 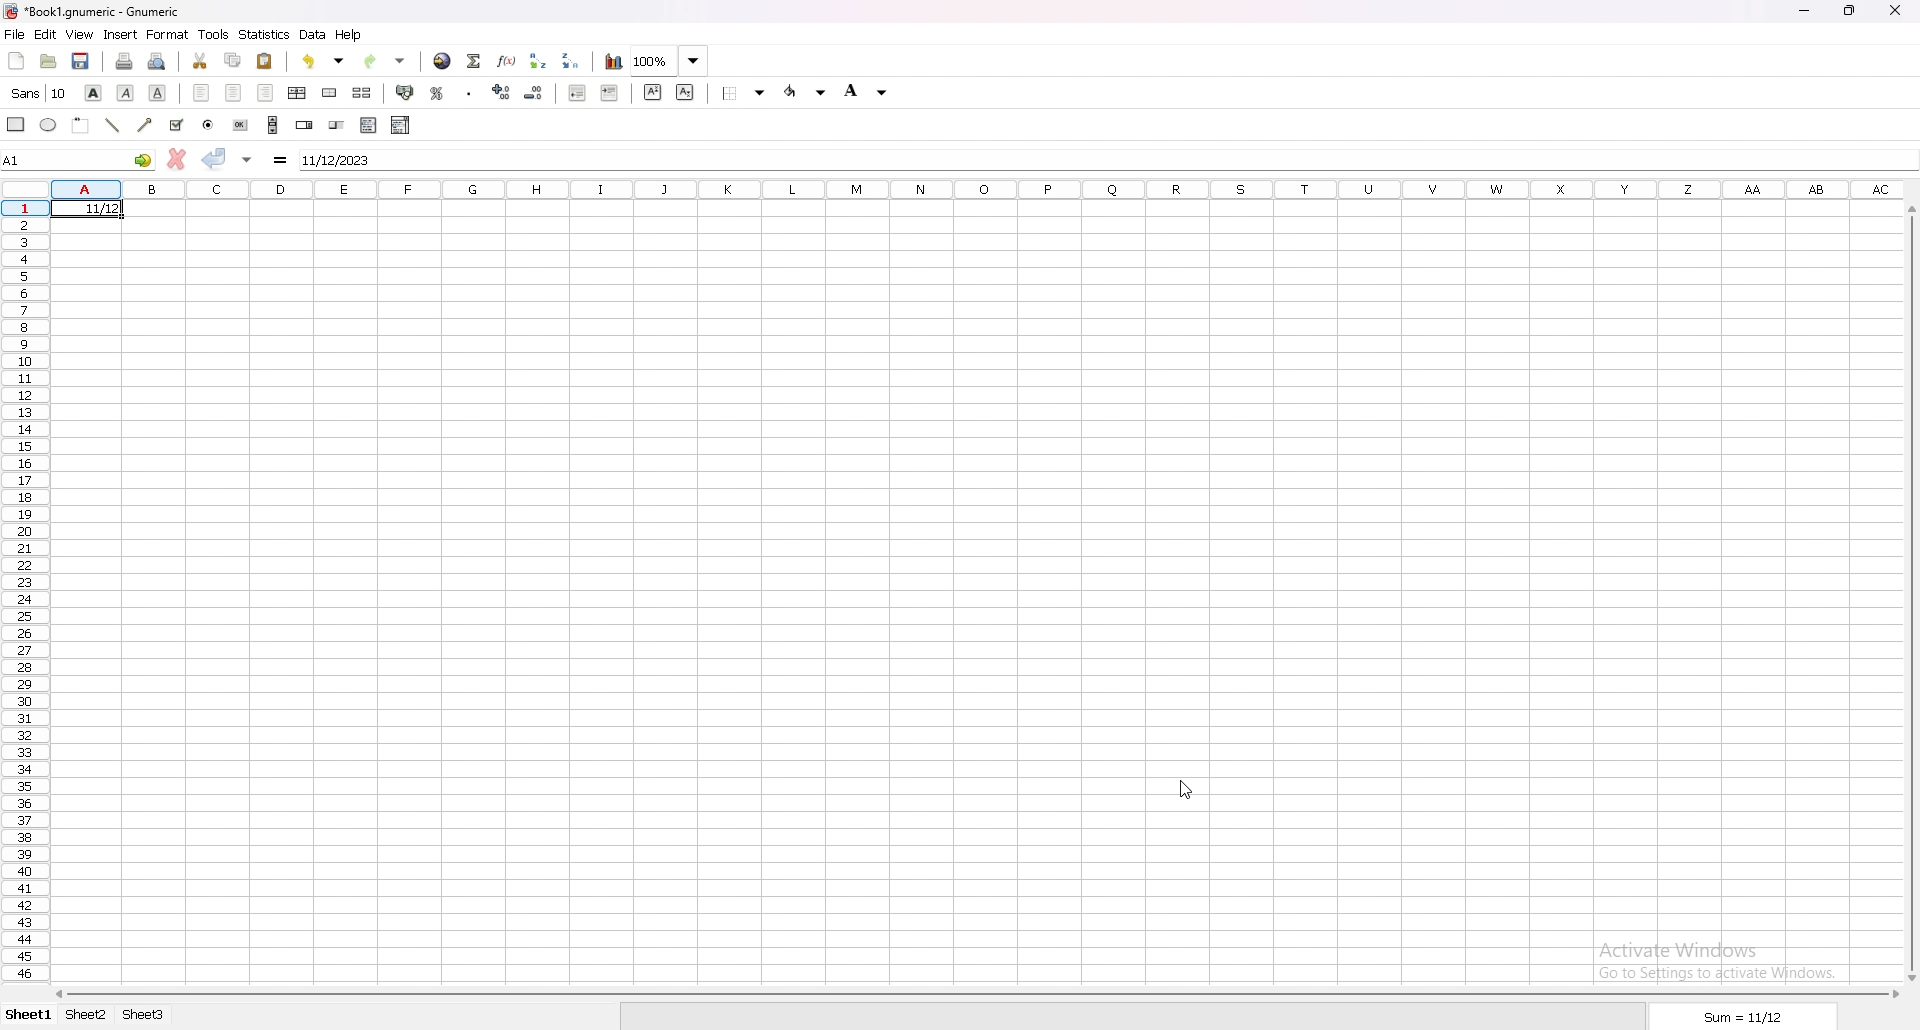 I want to click on cursor, so click(x=1184, y=789).